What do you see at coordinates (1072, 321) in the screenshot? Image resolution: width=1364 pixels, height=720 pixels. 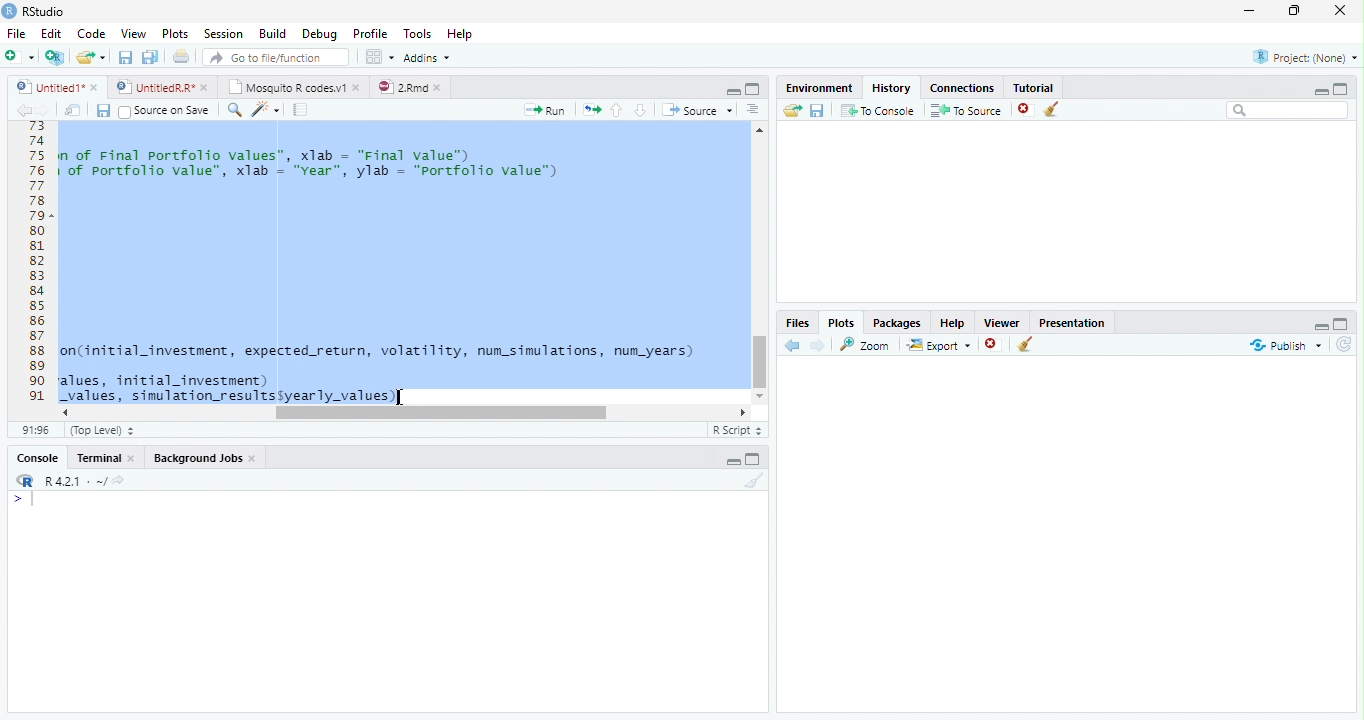 I see `Presentation` at bounding box center [1072, 321].